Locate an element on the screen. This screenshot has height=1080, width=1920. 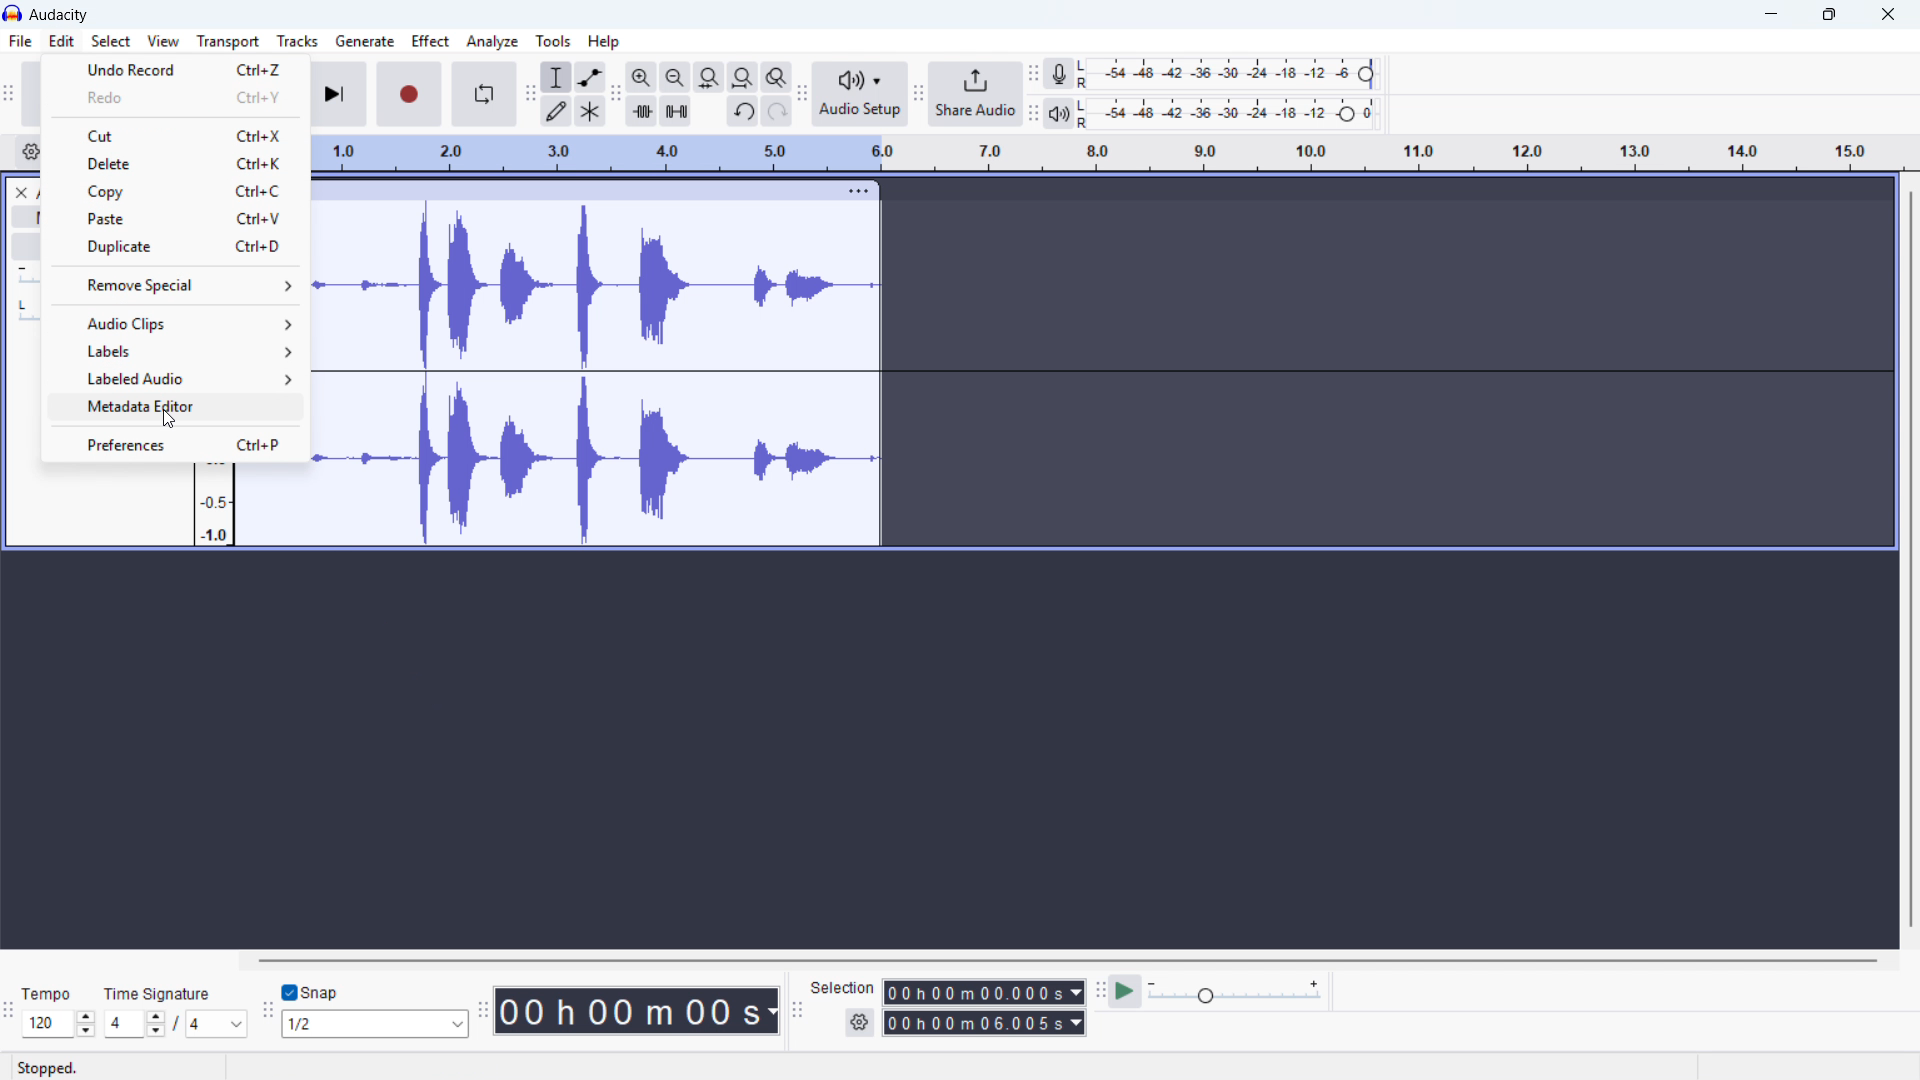
audio setup toolbar is located at coordinates (801, 95).